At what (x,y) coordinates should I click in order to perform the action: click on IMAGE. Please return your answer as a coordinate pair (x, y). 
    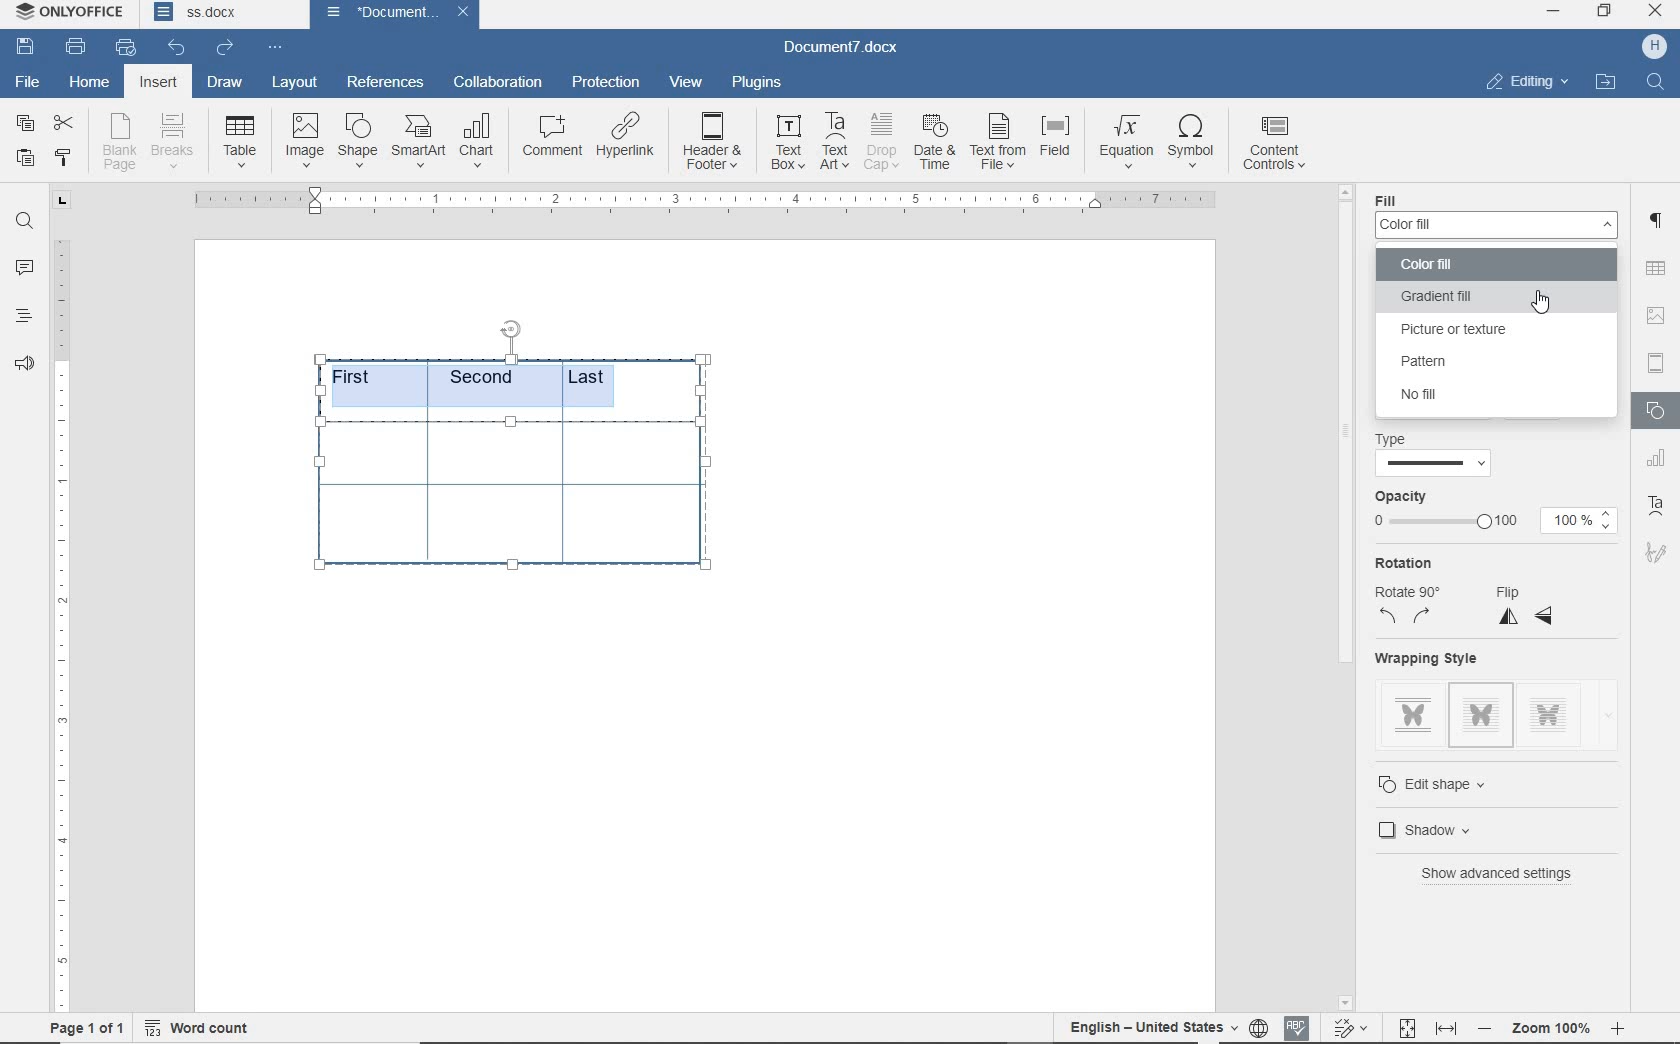
    Looking at the image, I should click on (1657, 315).